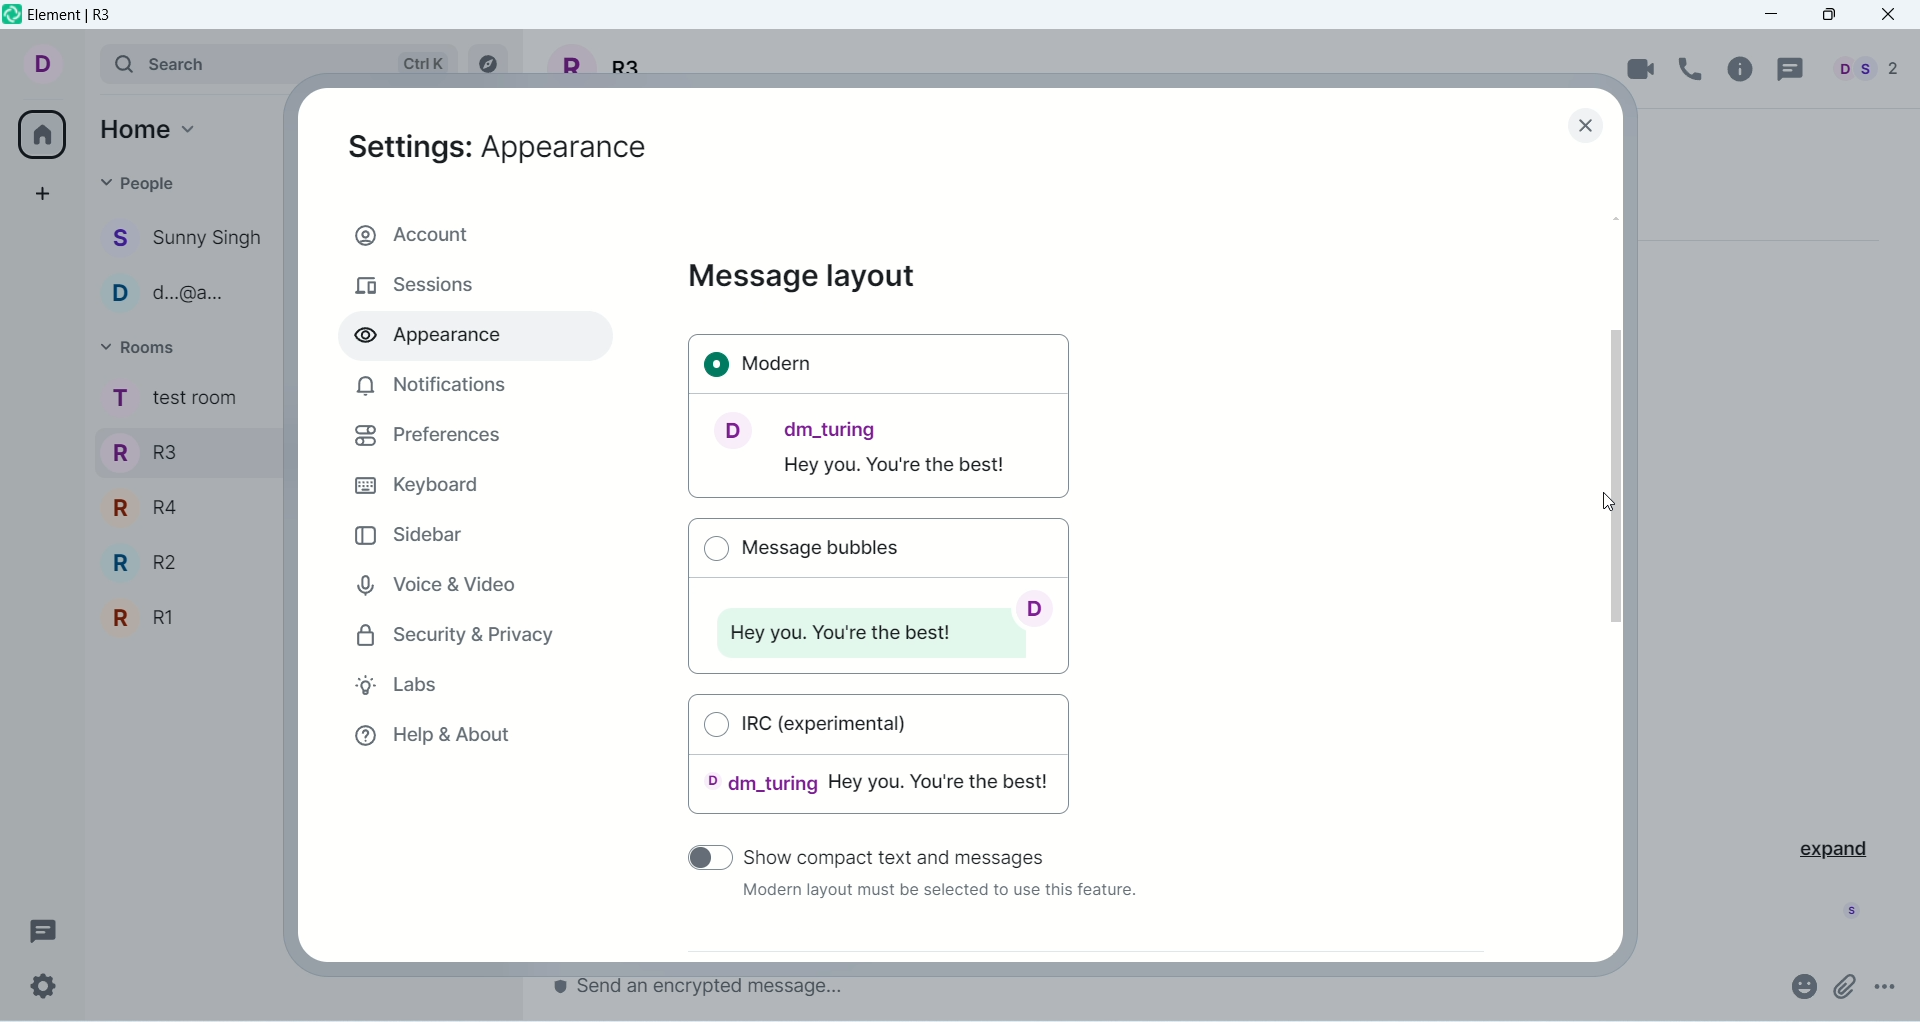 This screenshot has width=1920, height=1022. I want to click on appearance, so click(499, 147).